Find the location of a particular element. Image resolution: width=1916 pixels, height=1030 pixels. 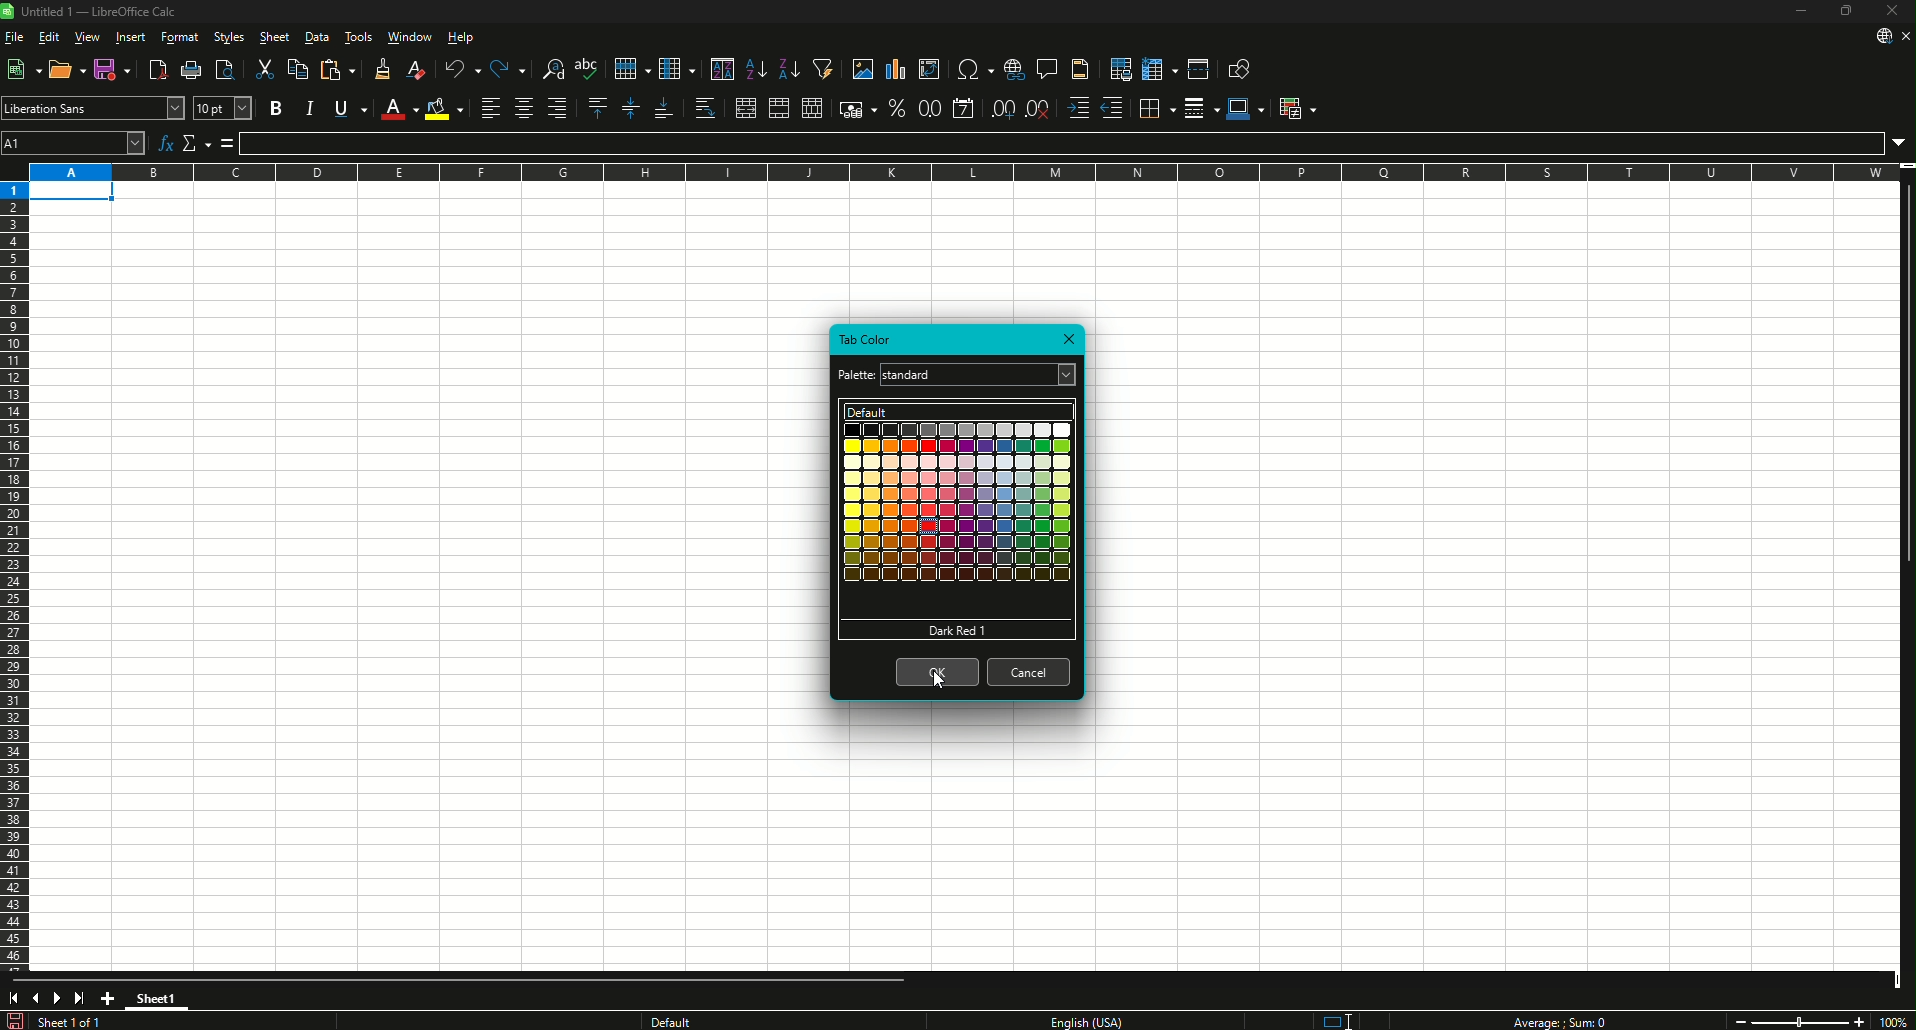

Column is located at coordinates (678, 69).